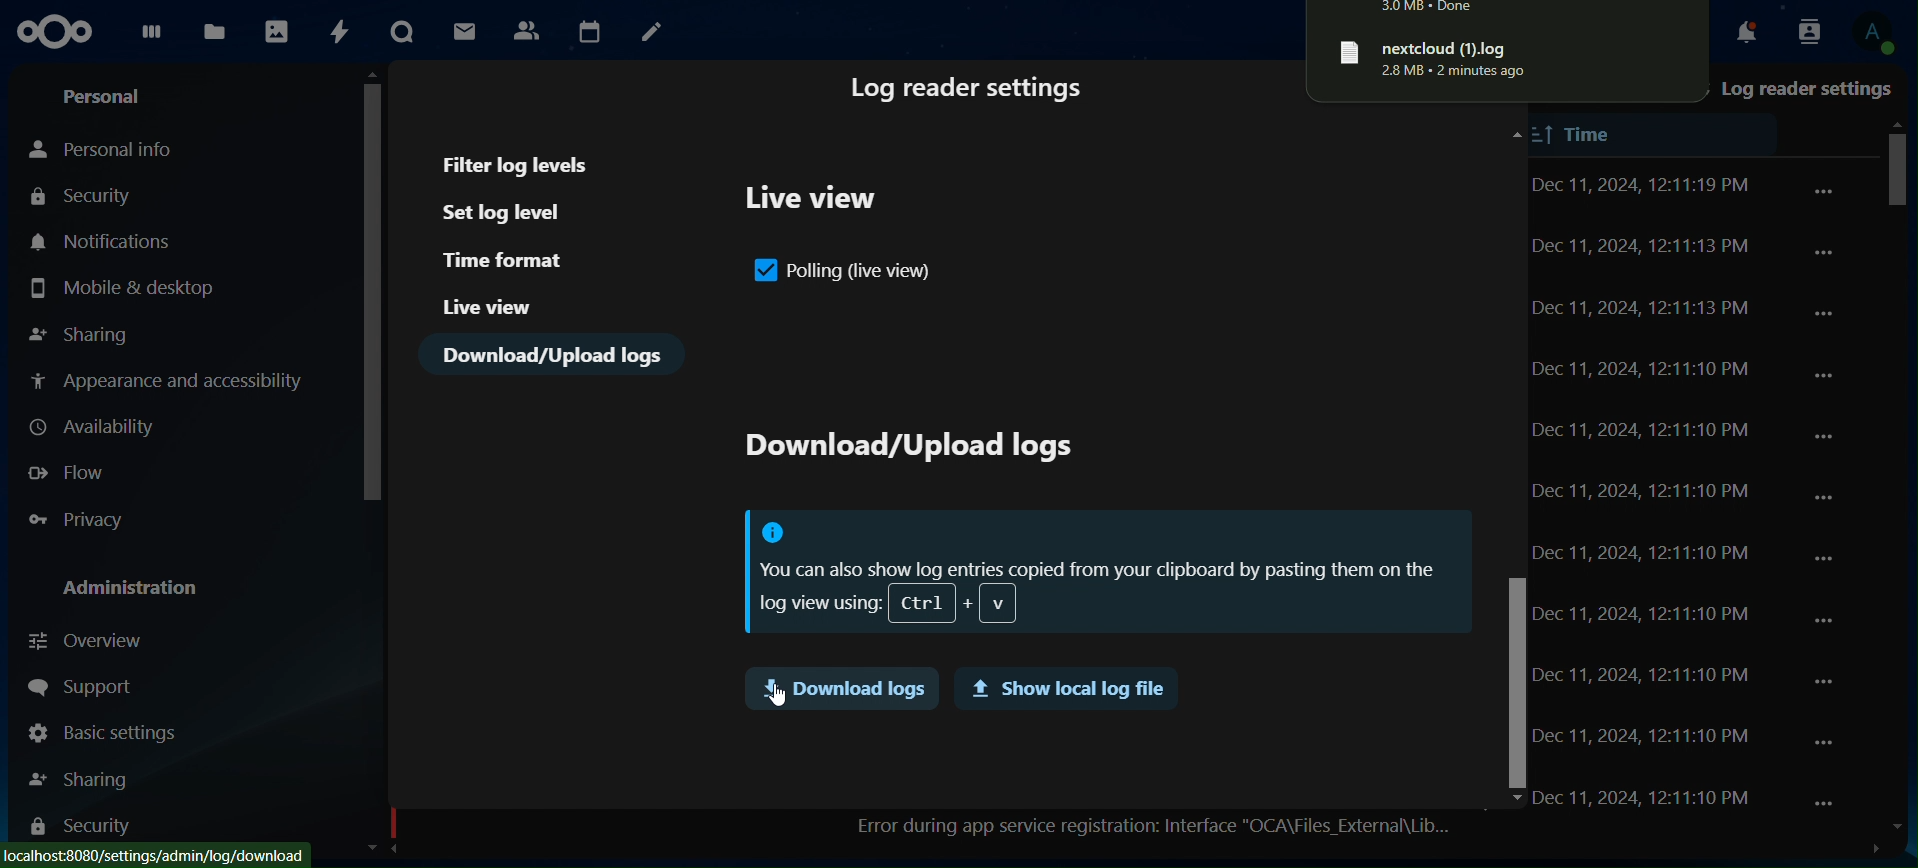 This screenshot has height=868, width=1918. What do you see at coordinates (340, 34) in the screenshot?
I see `activity` at bounding box center [340, 34].